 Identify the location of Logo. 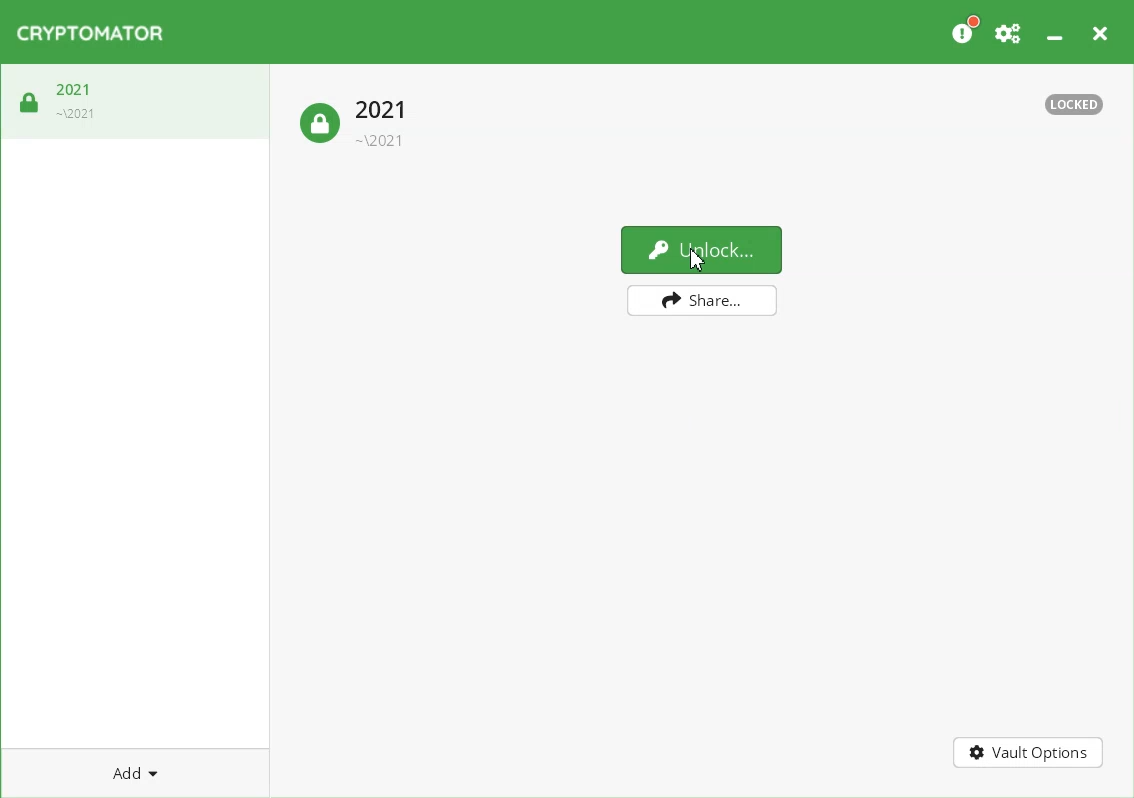
(90, 33).